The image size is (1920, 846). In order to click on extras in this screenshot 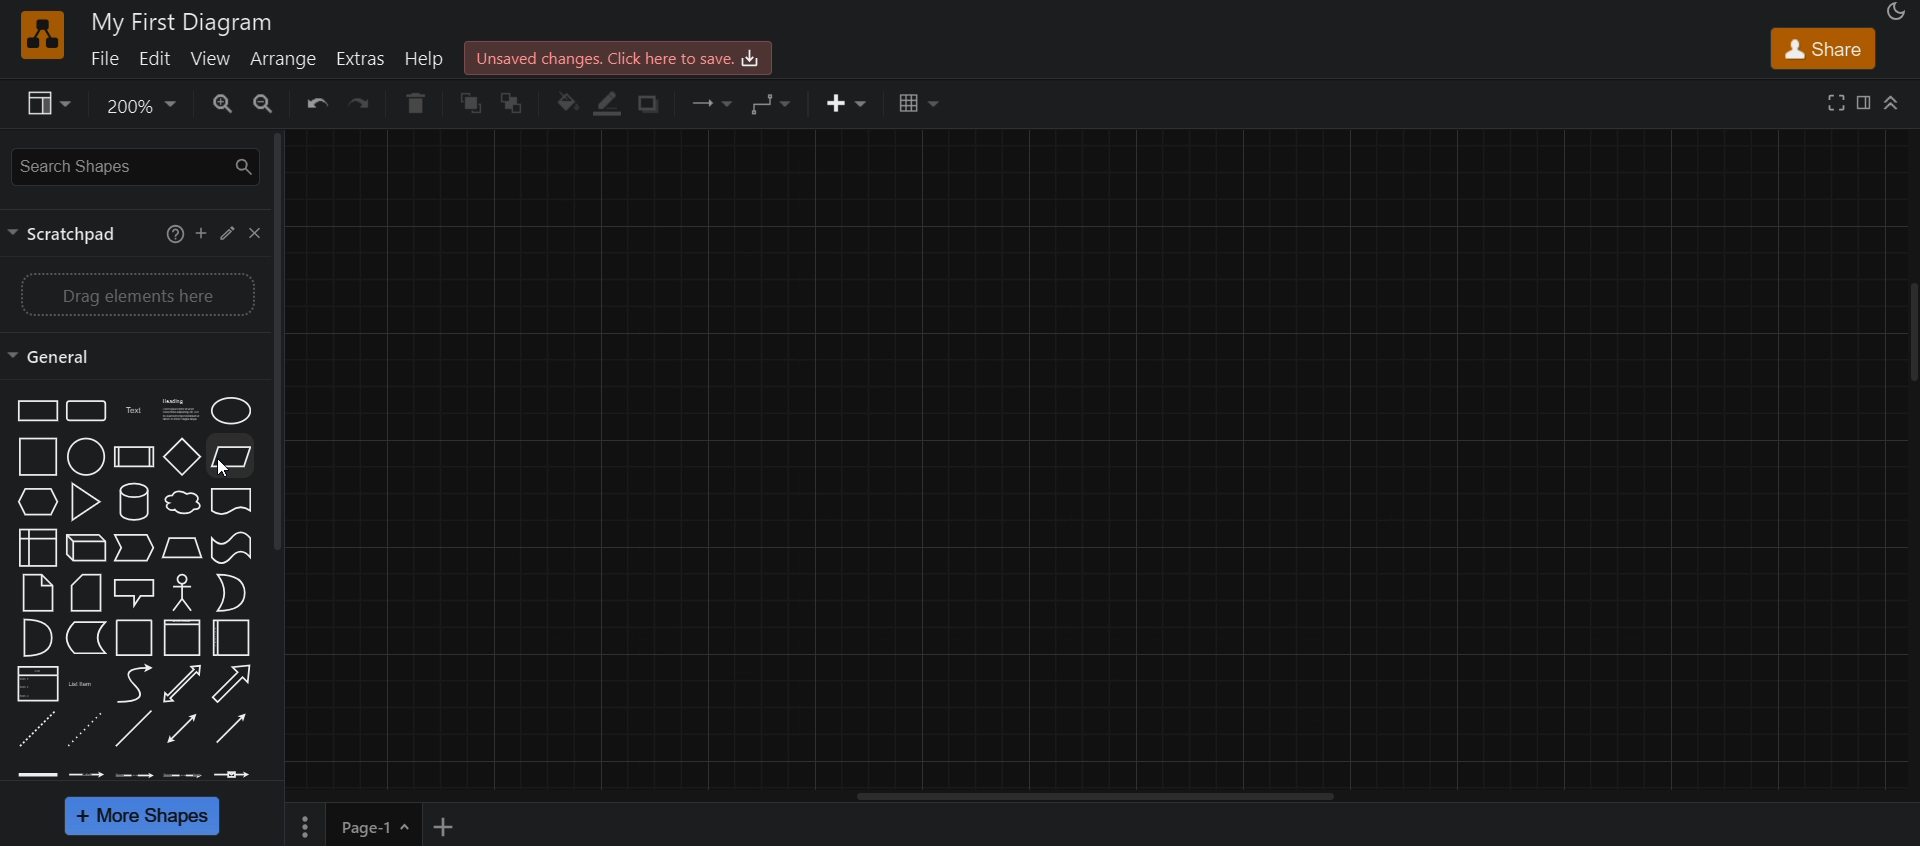, I will do `click(358, 59)`.